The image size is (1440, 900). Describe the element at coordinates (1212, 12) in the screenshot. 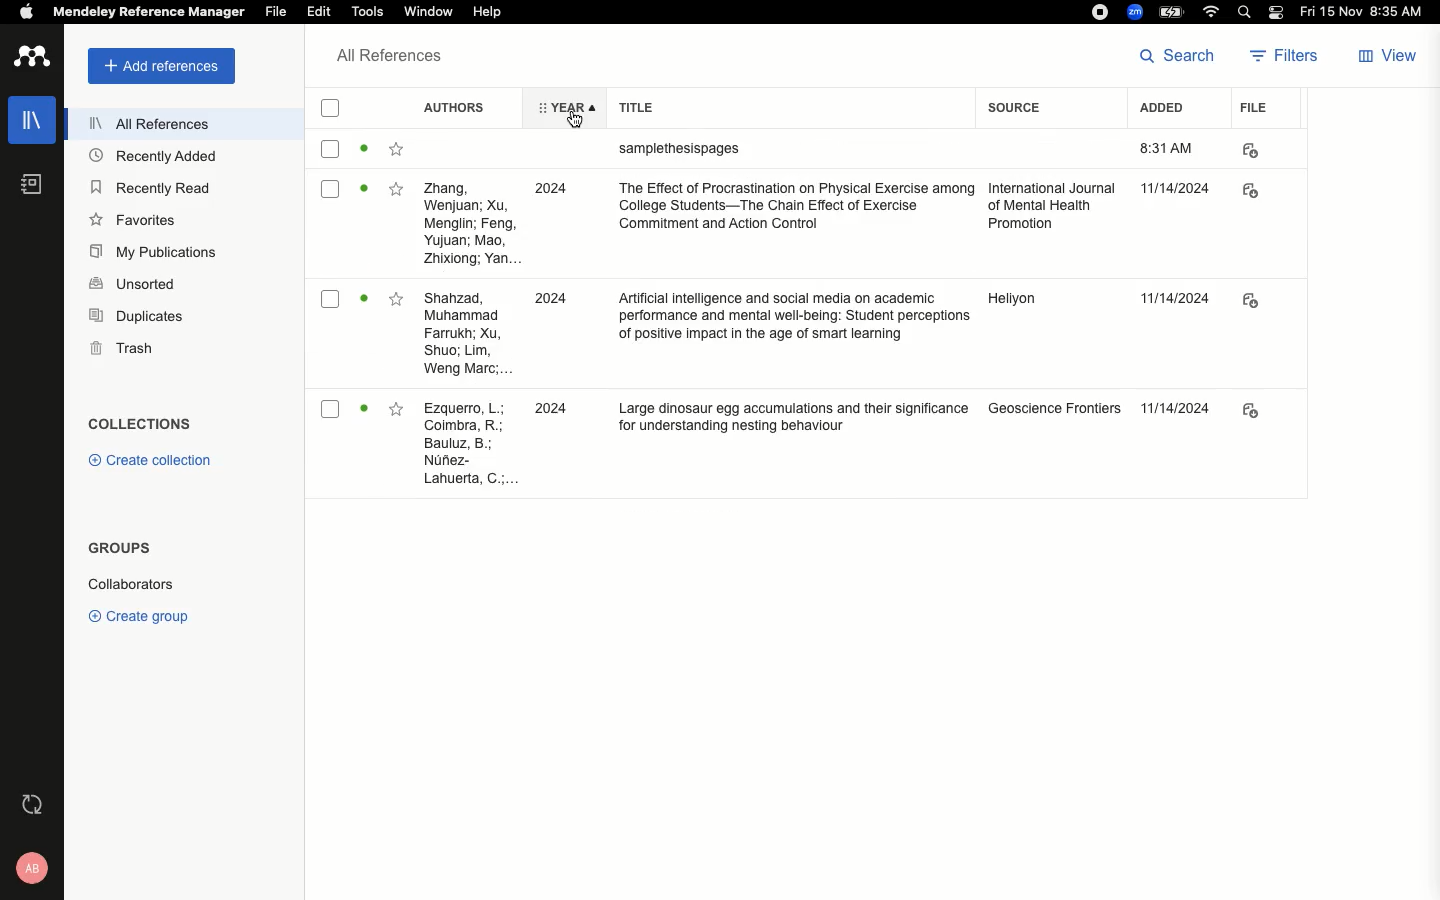

I see `Internet` at that location.